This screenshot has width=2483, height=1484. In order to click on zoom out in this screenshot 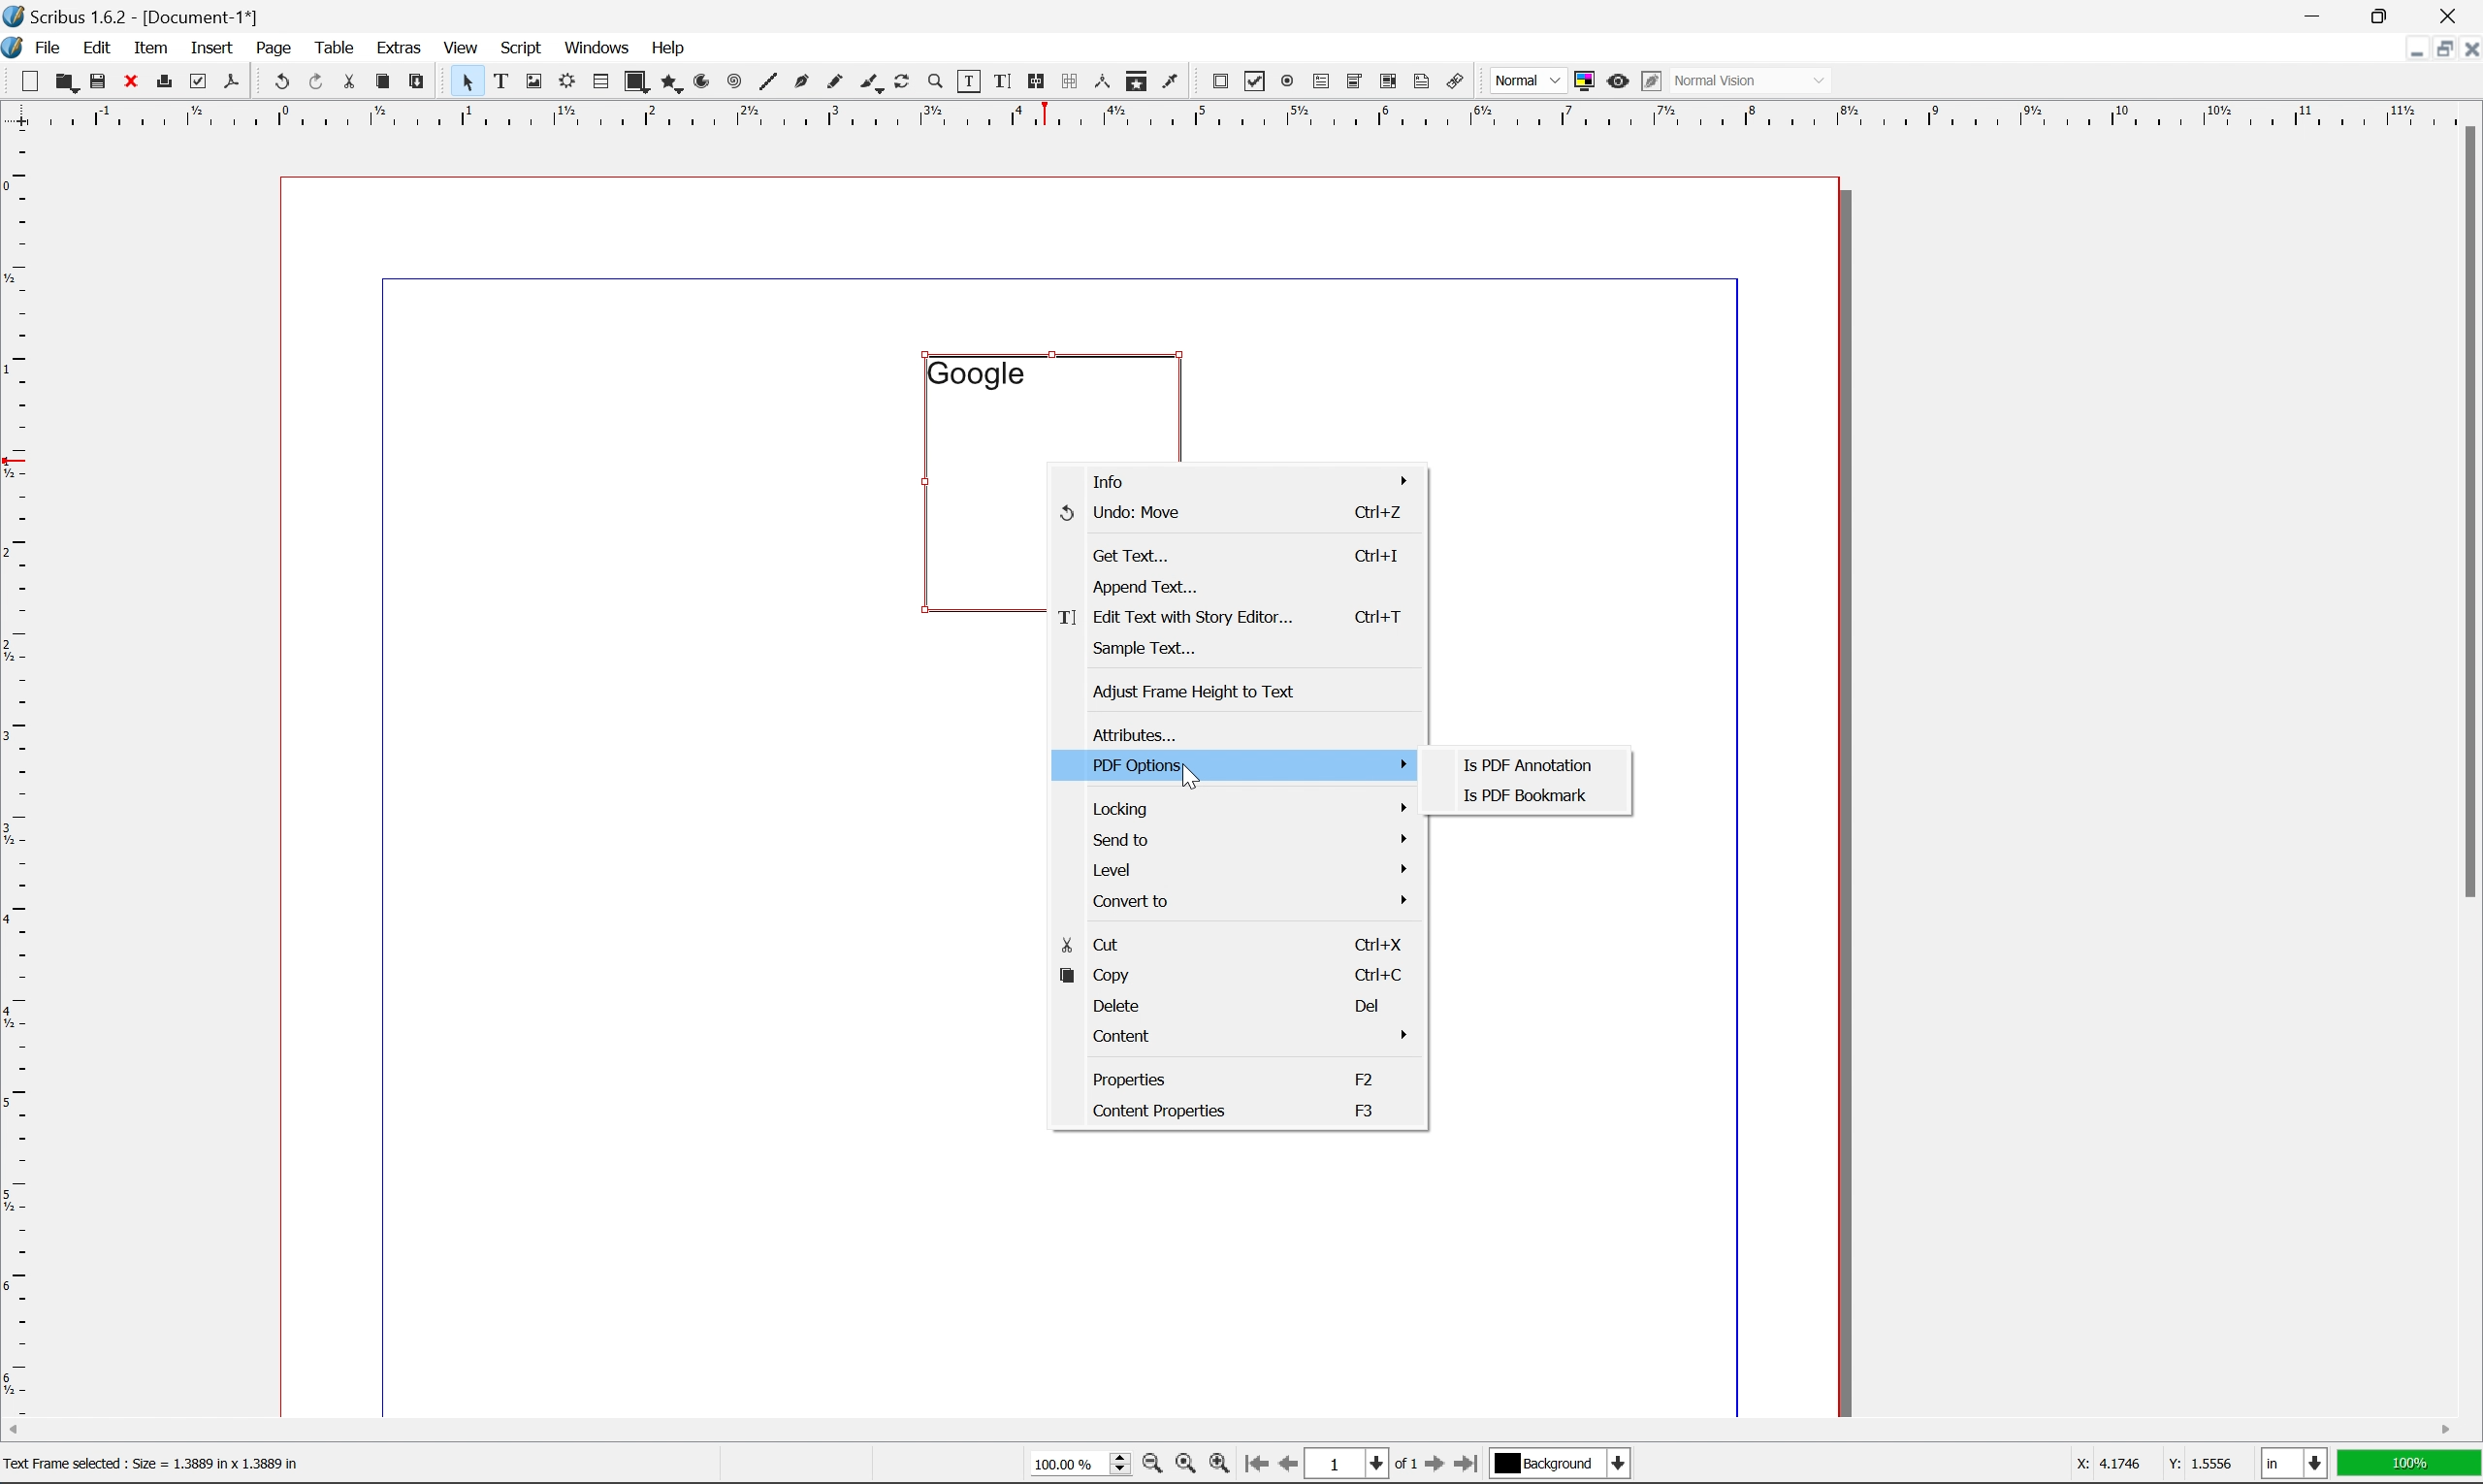, I will do `click(1147, 1467)`.